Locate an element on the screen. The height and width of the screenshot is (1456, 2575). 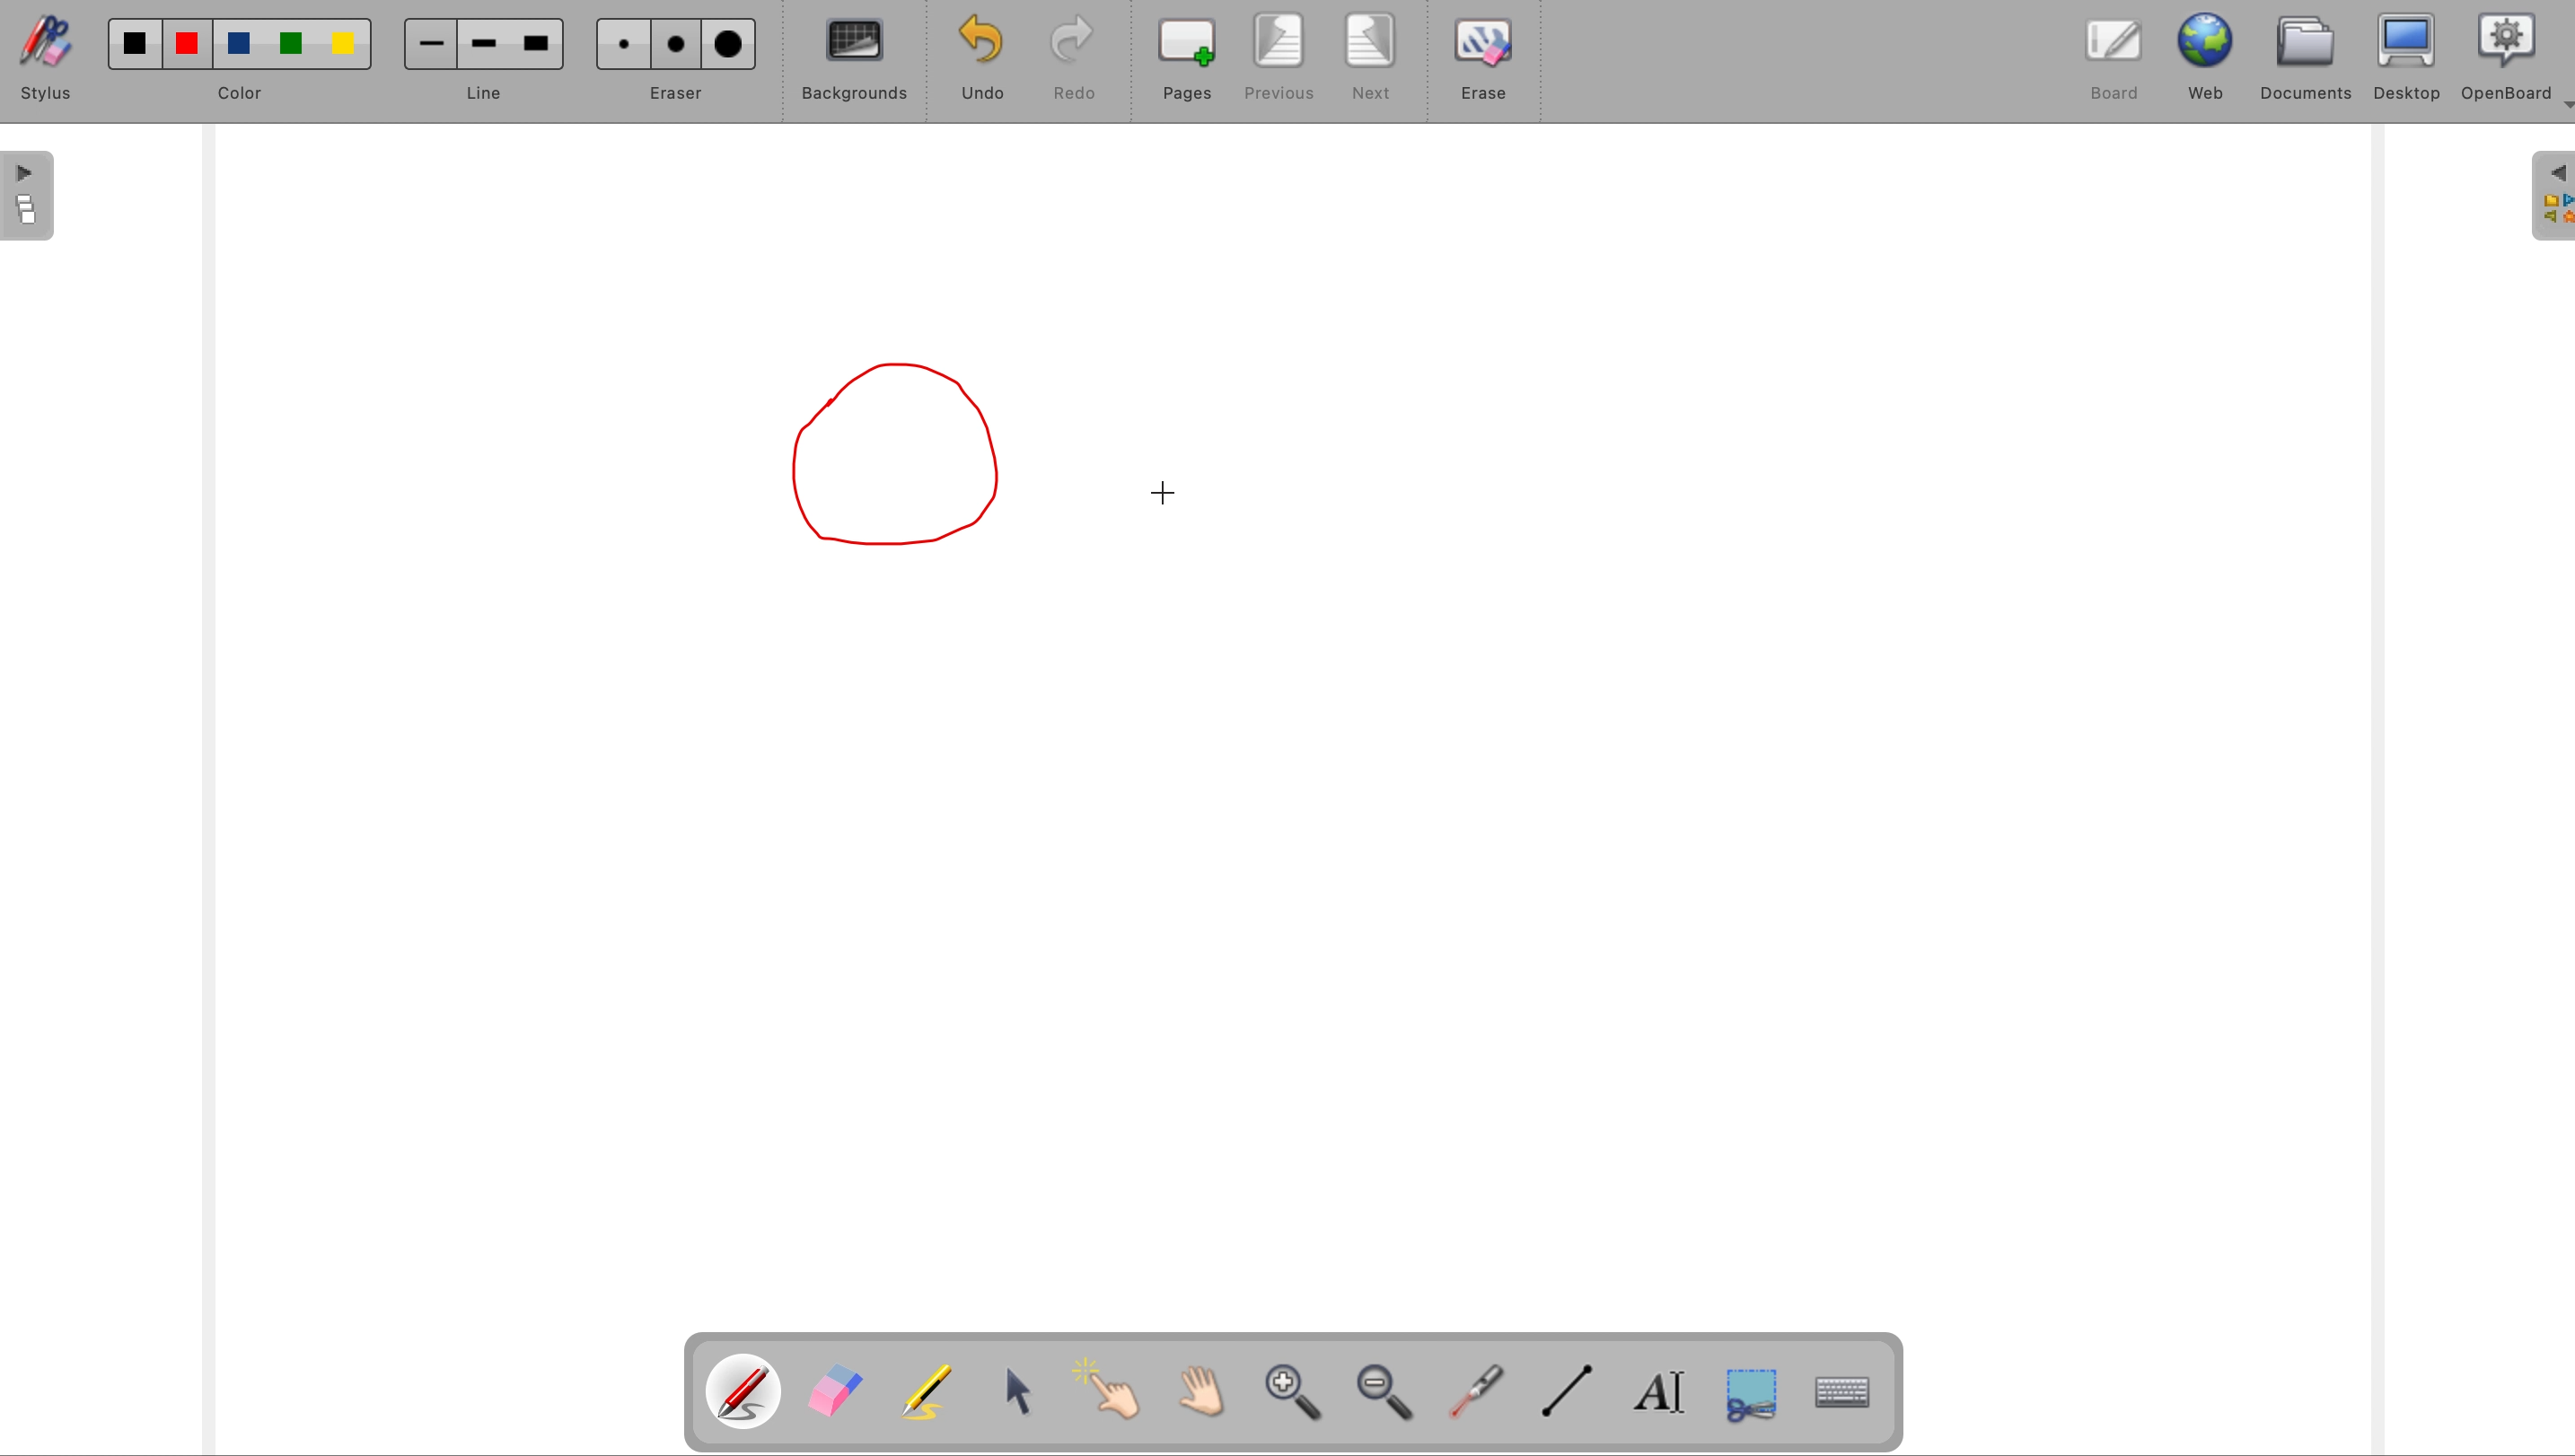
erase is located at coordinates (1478, 60).